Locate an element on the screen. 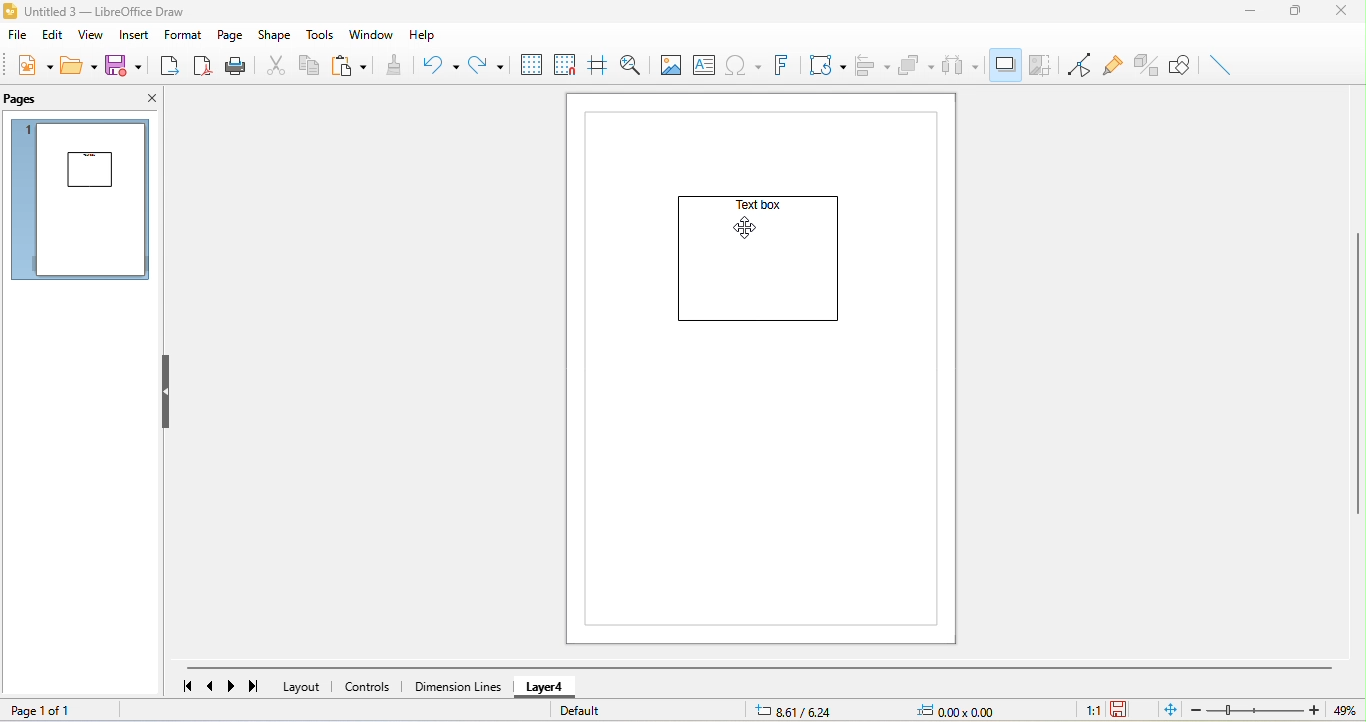 The height and width of the screenshot is (722, 1366). next page is located at coordinates (234, 688).